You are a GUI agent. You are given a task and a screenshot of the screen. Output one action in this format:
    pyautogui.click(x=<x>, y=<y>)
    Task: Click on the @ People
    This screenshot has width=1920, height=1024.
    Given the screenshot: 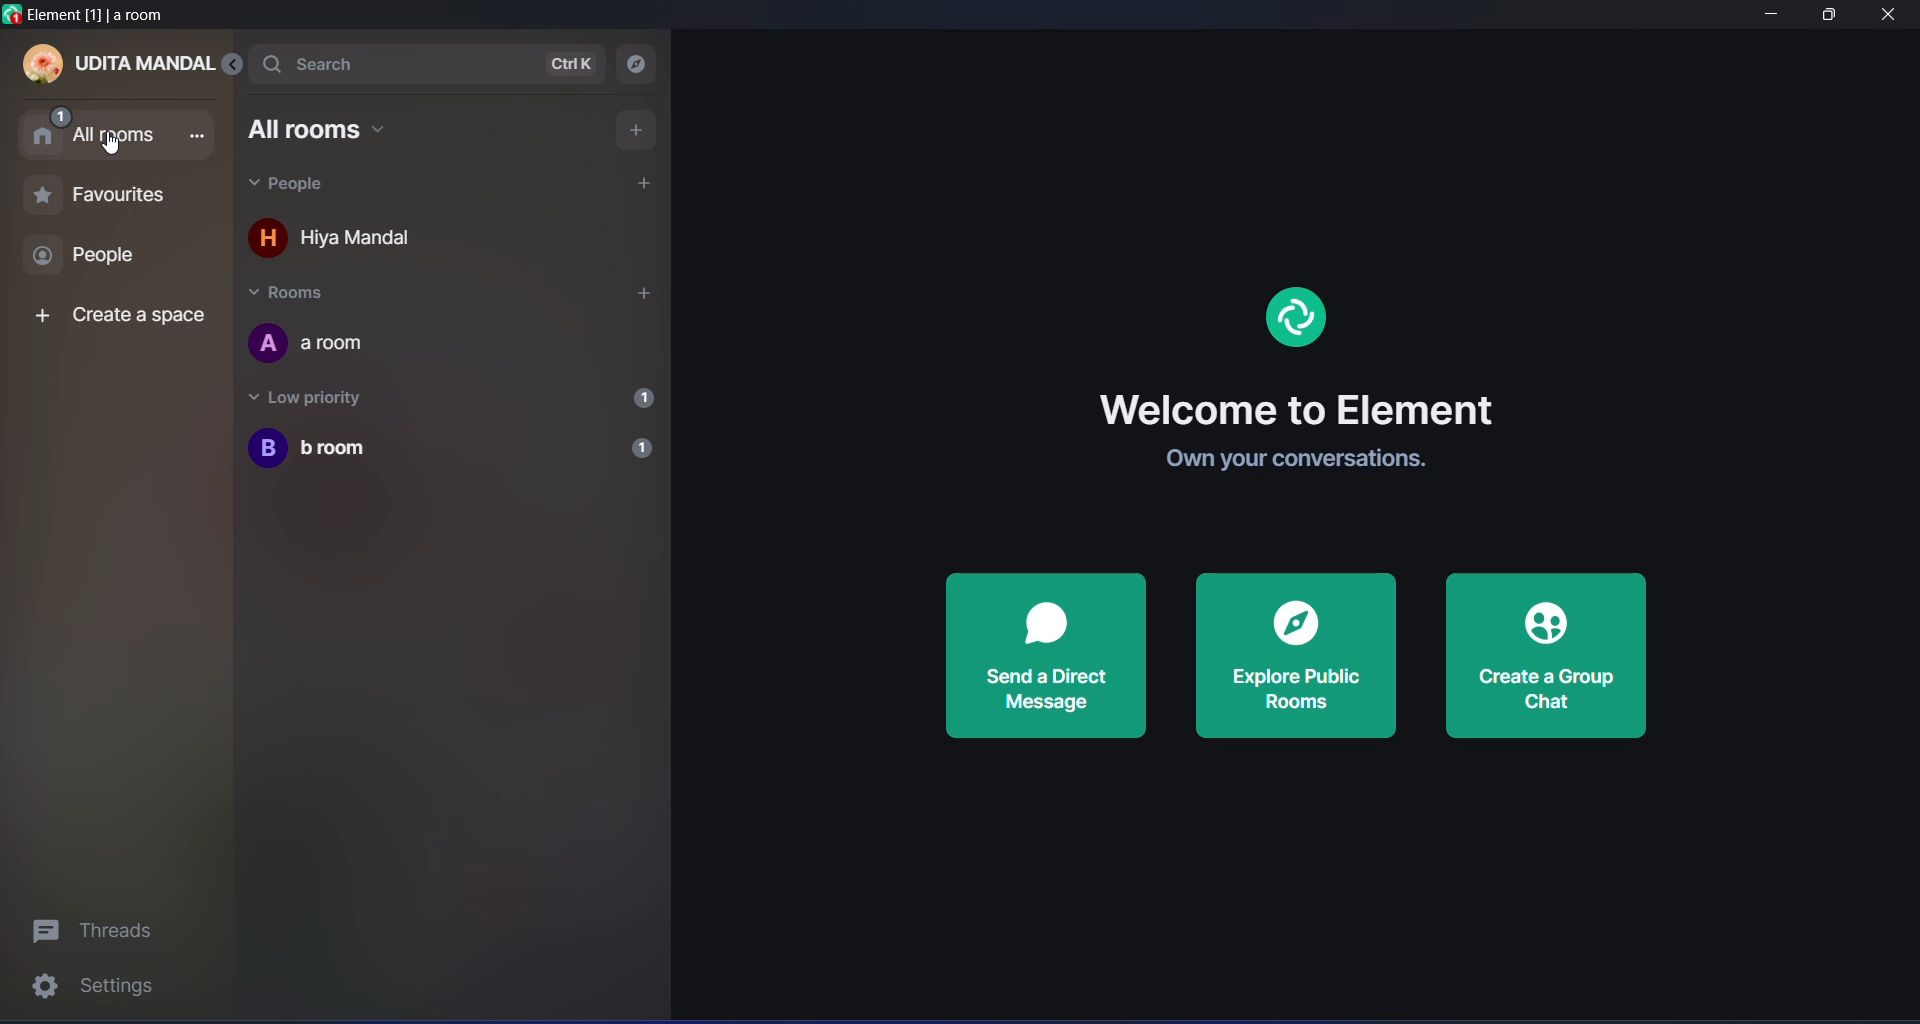 What is the action you would take?
    pyautogui.click(x=104, y=258)
    